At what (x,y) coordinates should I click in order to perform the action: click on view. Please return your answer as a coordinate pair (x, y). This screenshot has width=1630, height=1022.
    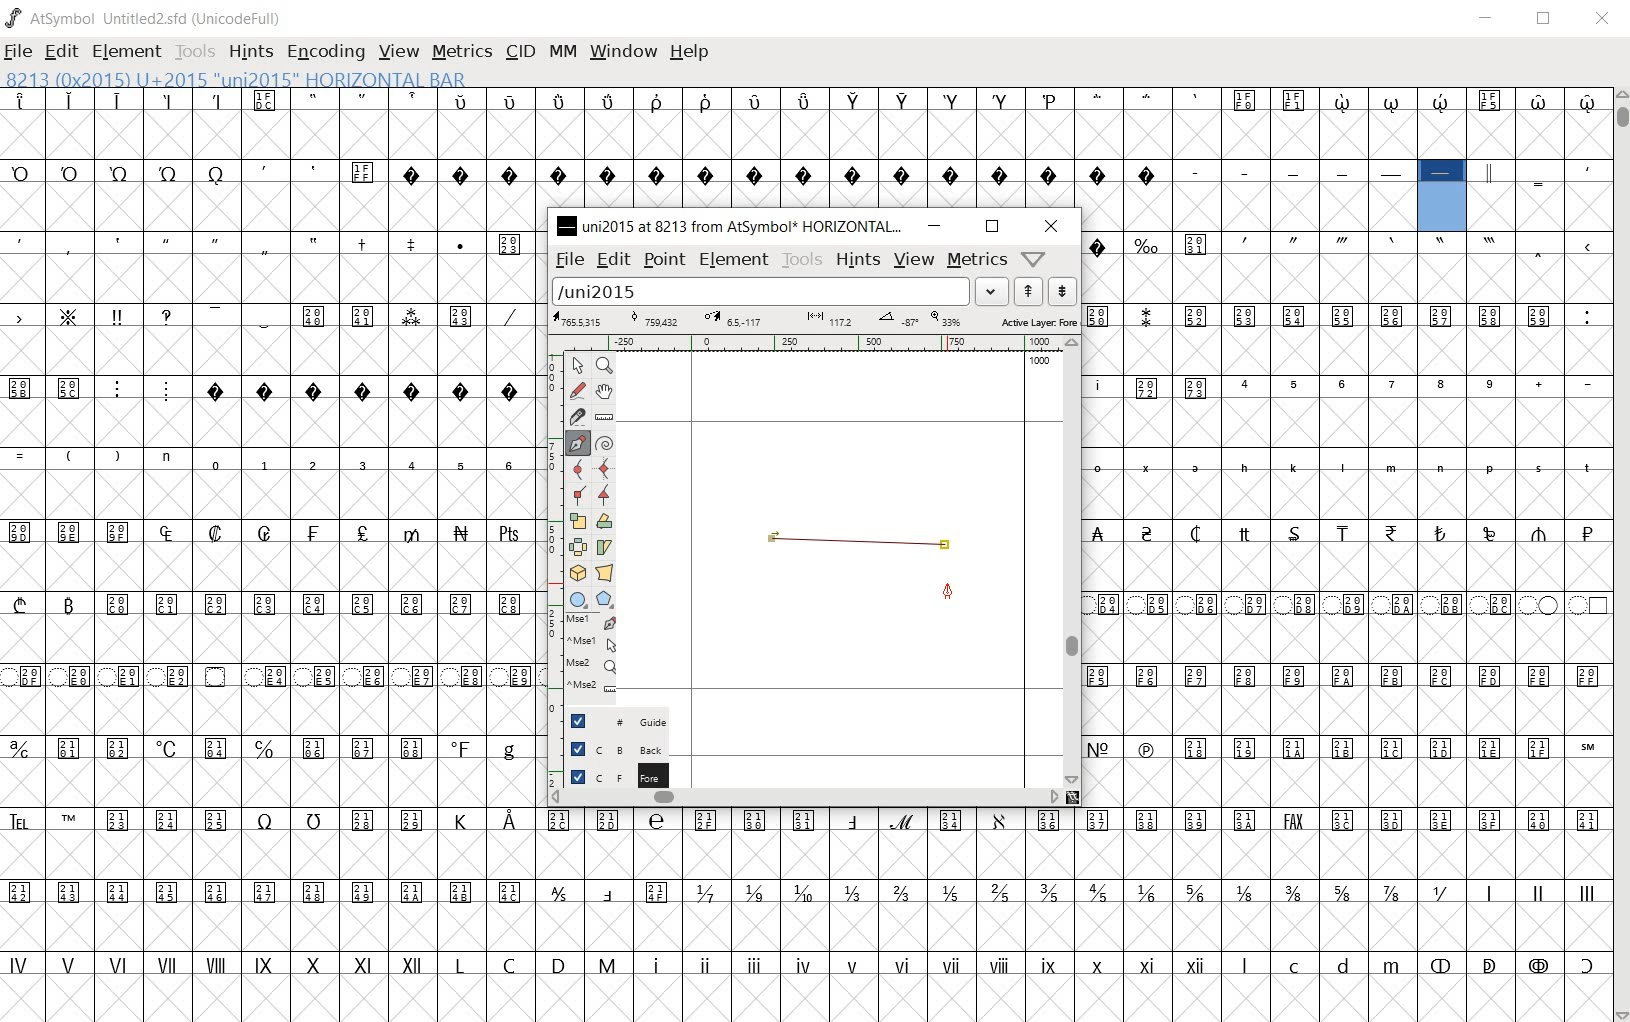
    Looking at the image, I should click on (913, 260).